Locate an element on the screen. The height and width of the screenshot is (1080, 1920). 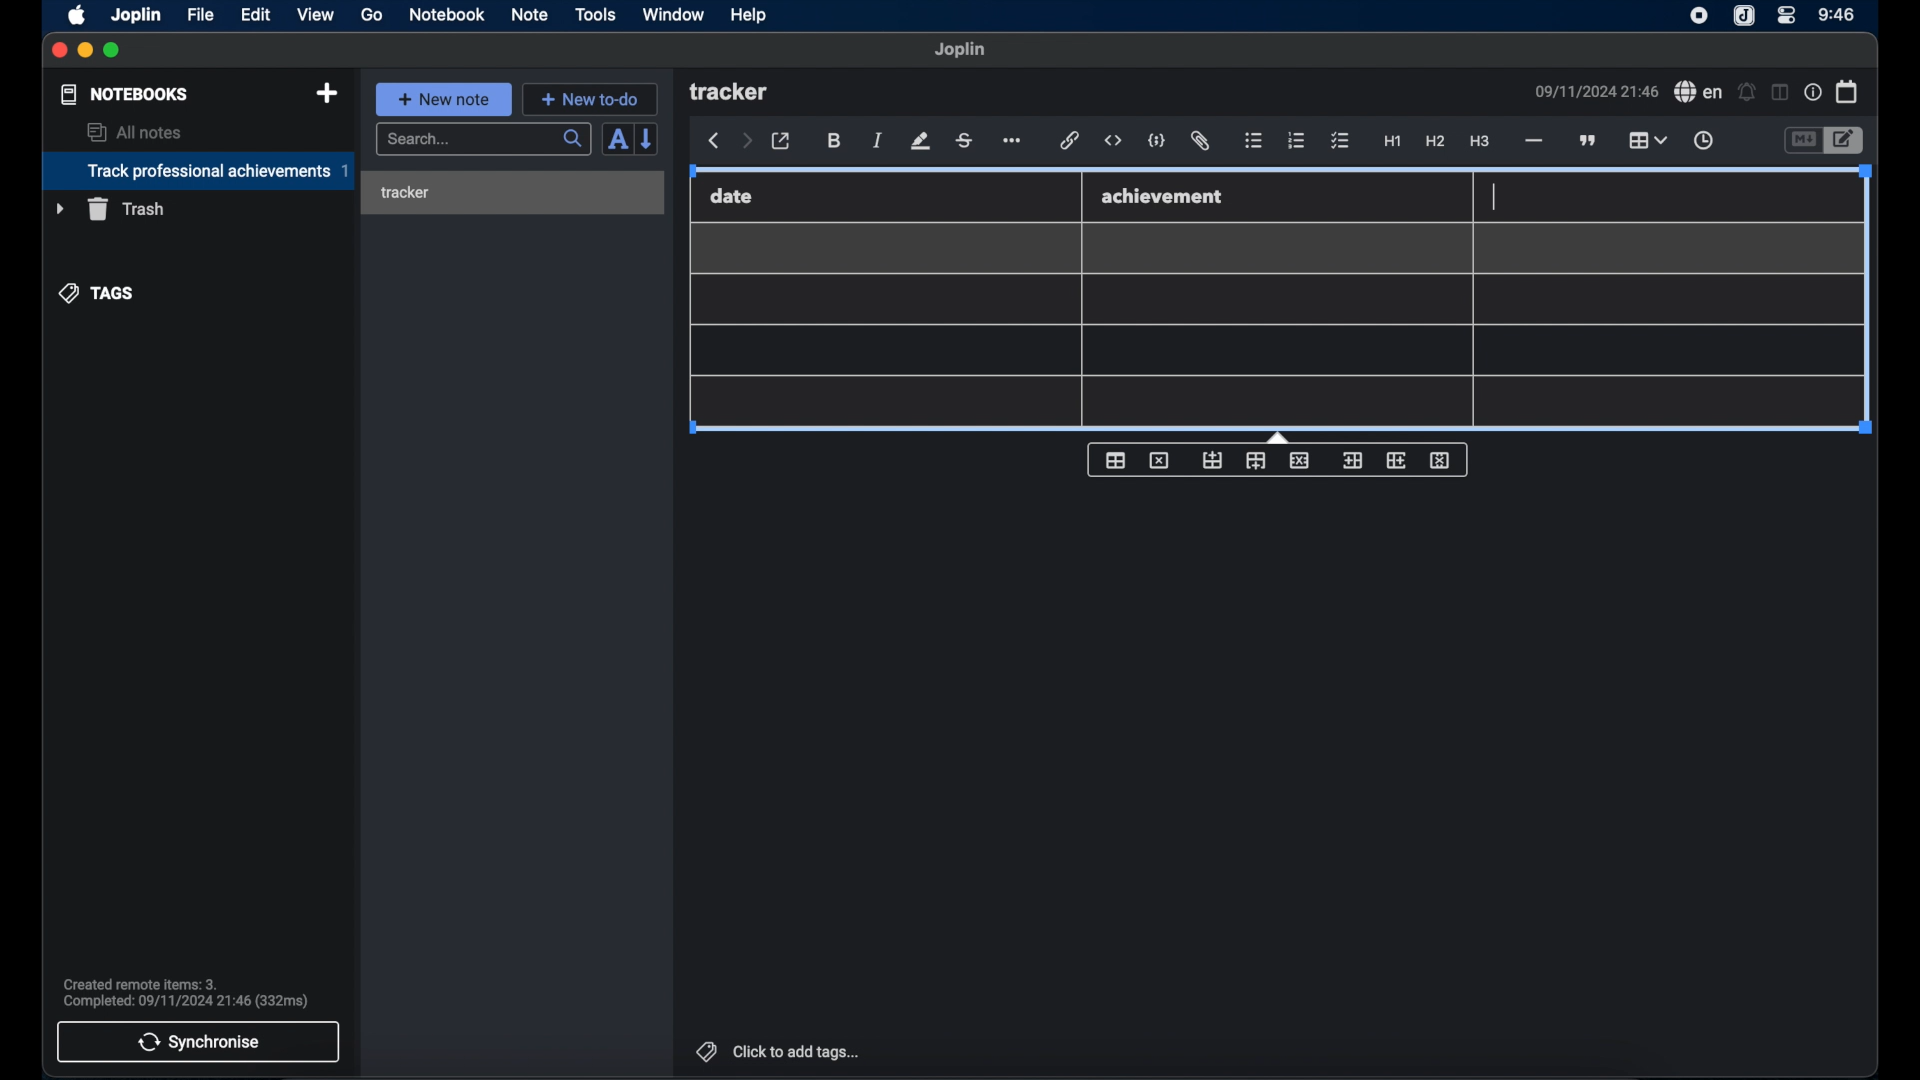
tracker is located at coordinates (405, 193).